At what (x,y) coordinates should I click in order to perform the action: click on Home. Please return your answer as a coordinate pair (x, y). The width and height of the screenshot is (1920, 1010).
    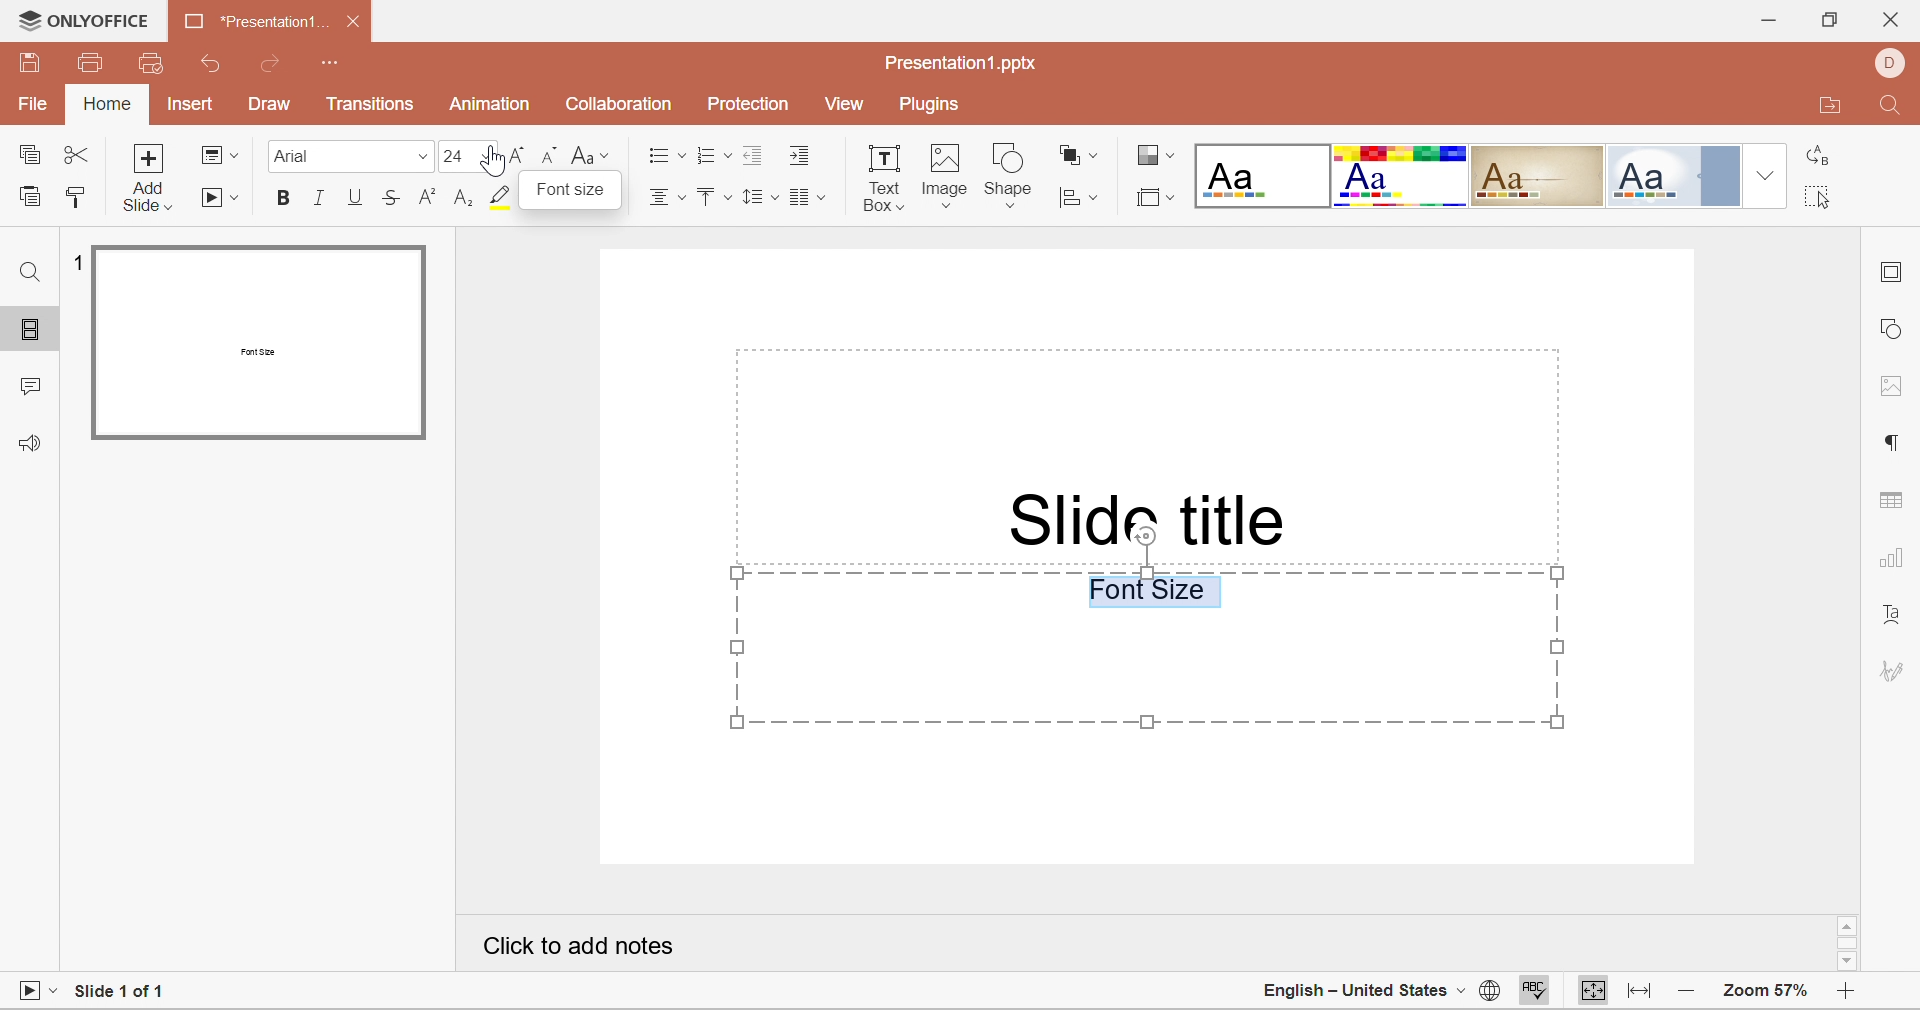
    Looking at the image, I should click on (105, 105).